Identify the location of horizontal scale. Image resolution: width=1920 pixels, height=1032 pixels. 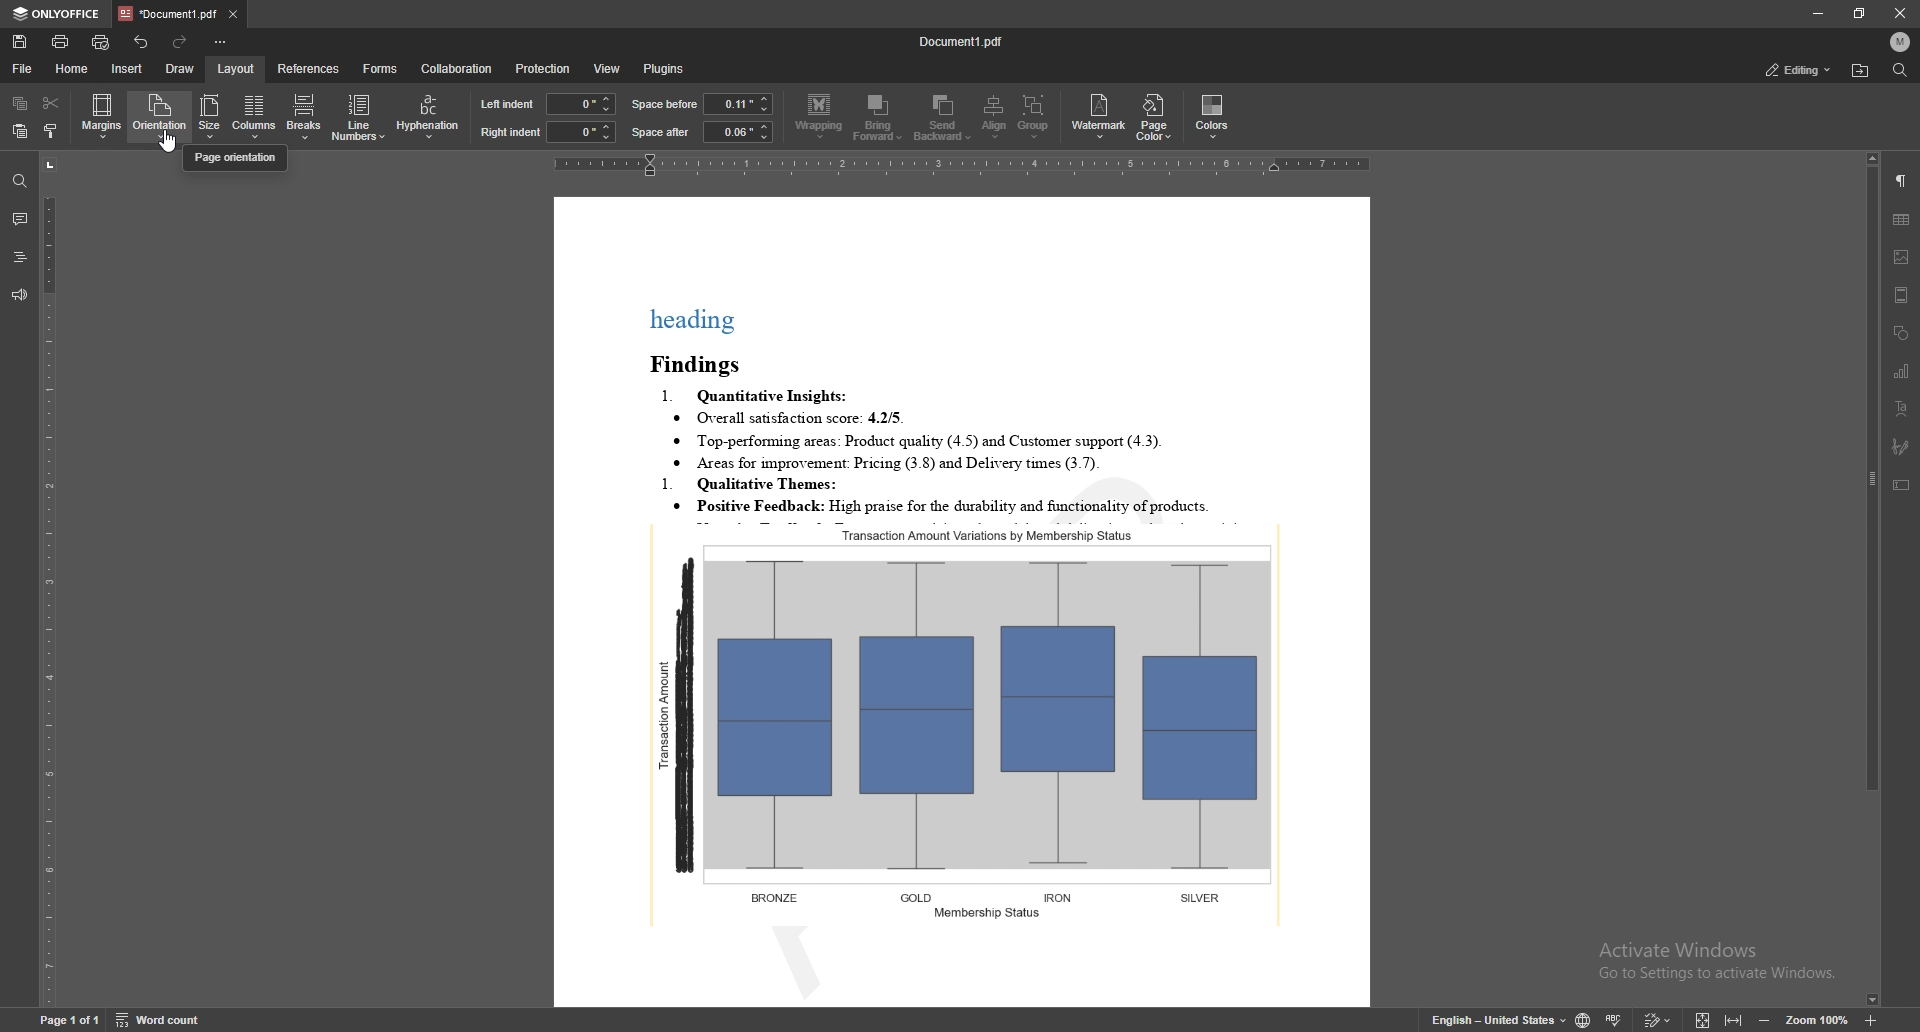
(961, 165).